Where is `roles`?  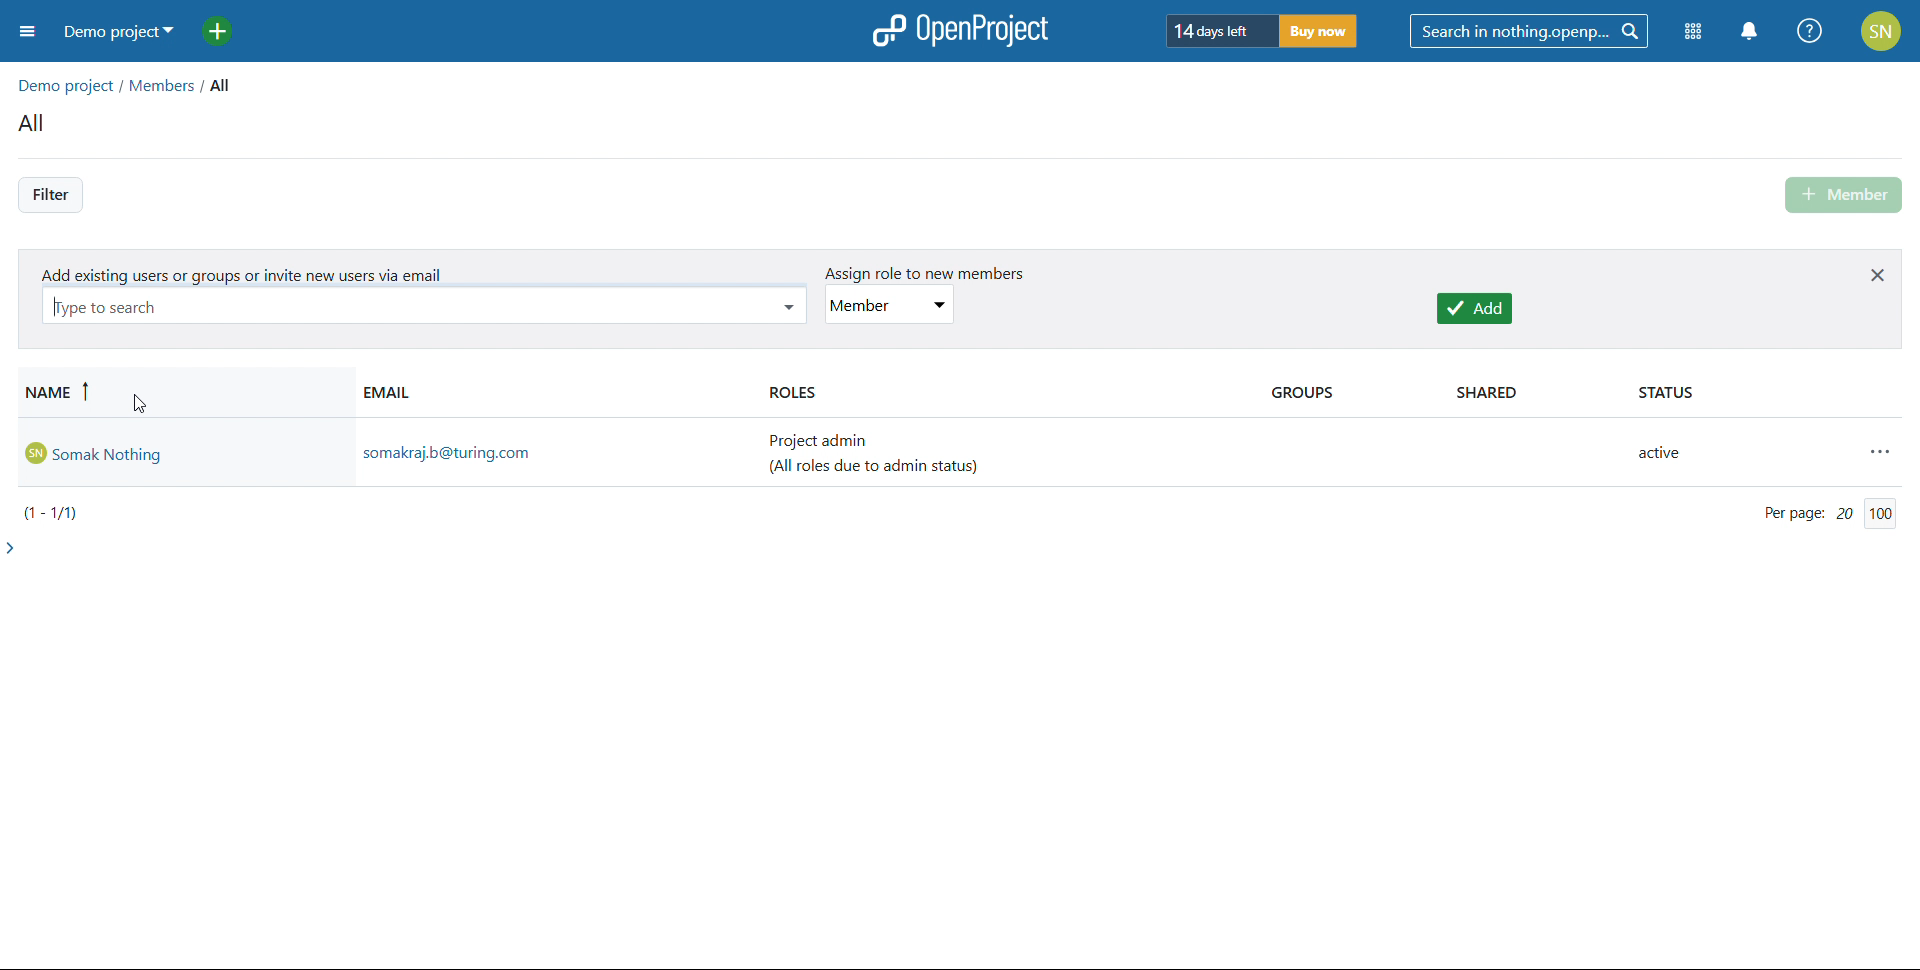 roles is located at coordinates (996, 392).